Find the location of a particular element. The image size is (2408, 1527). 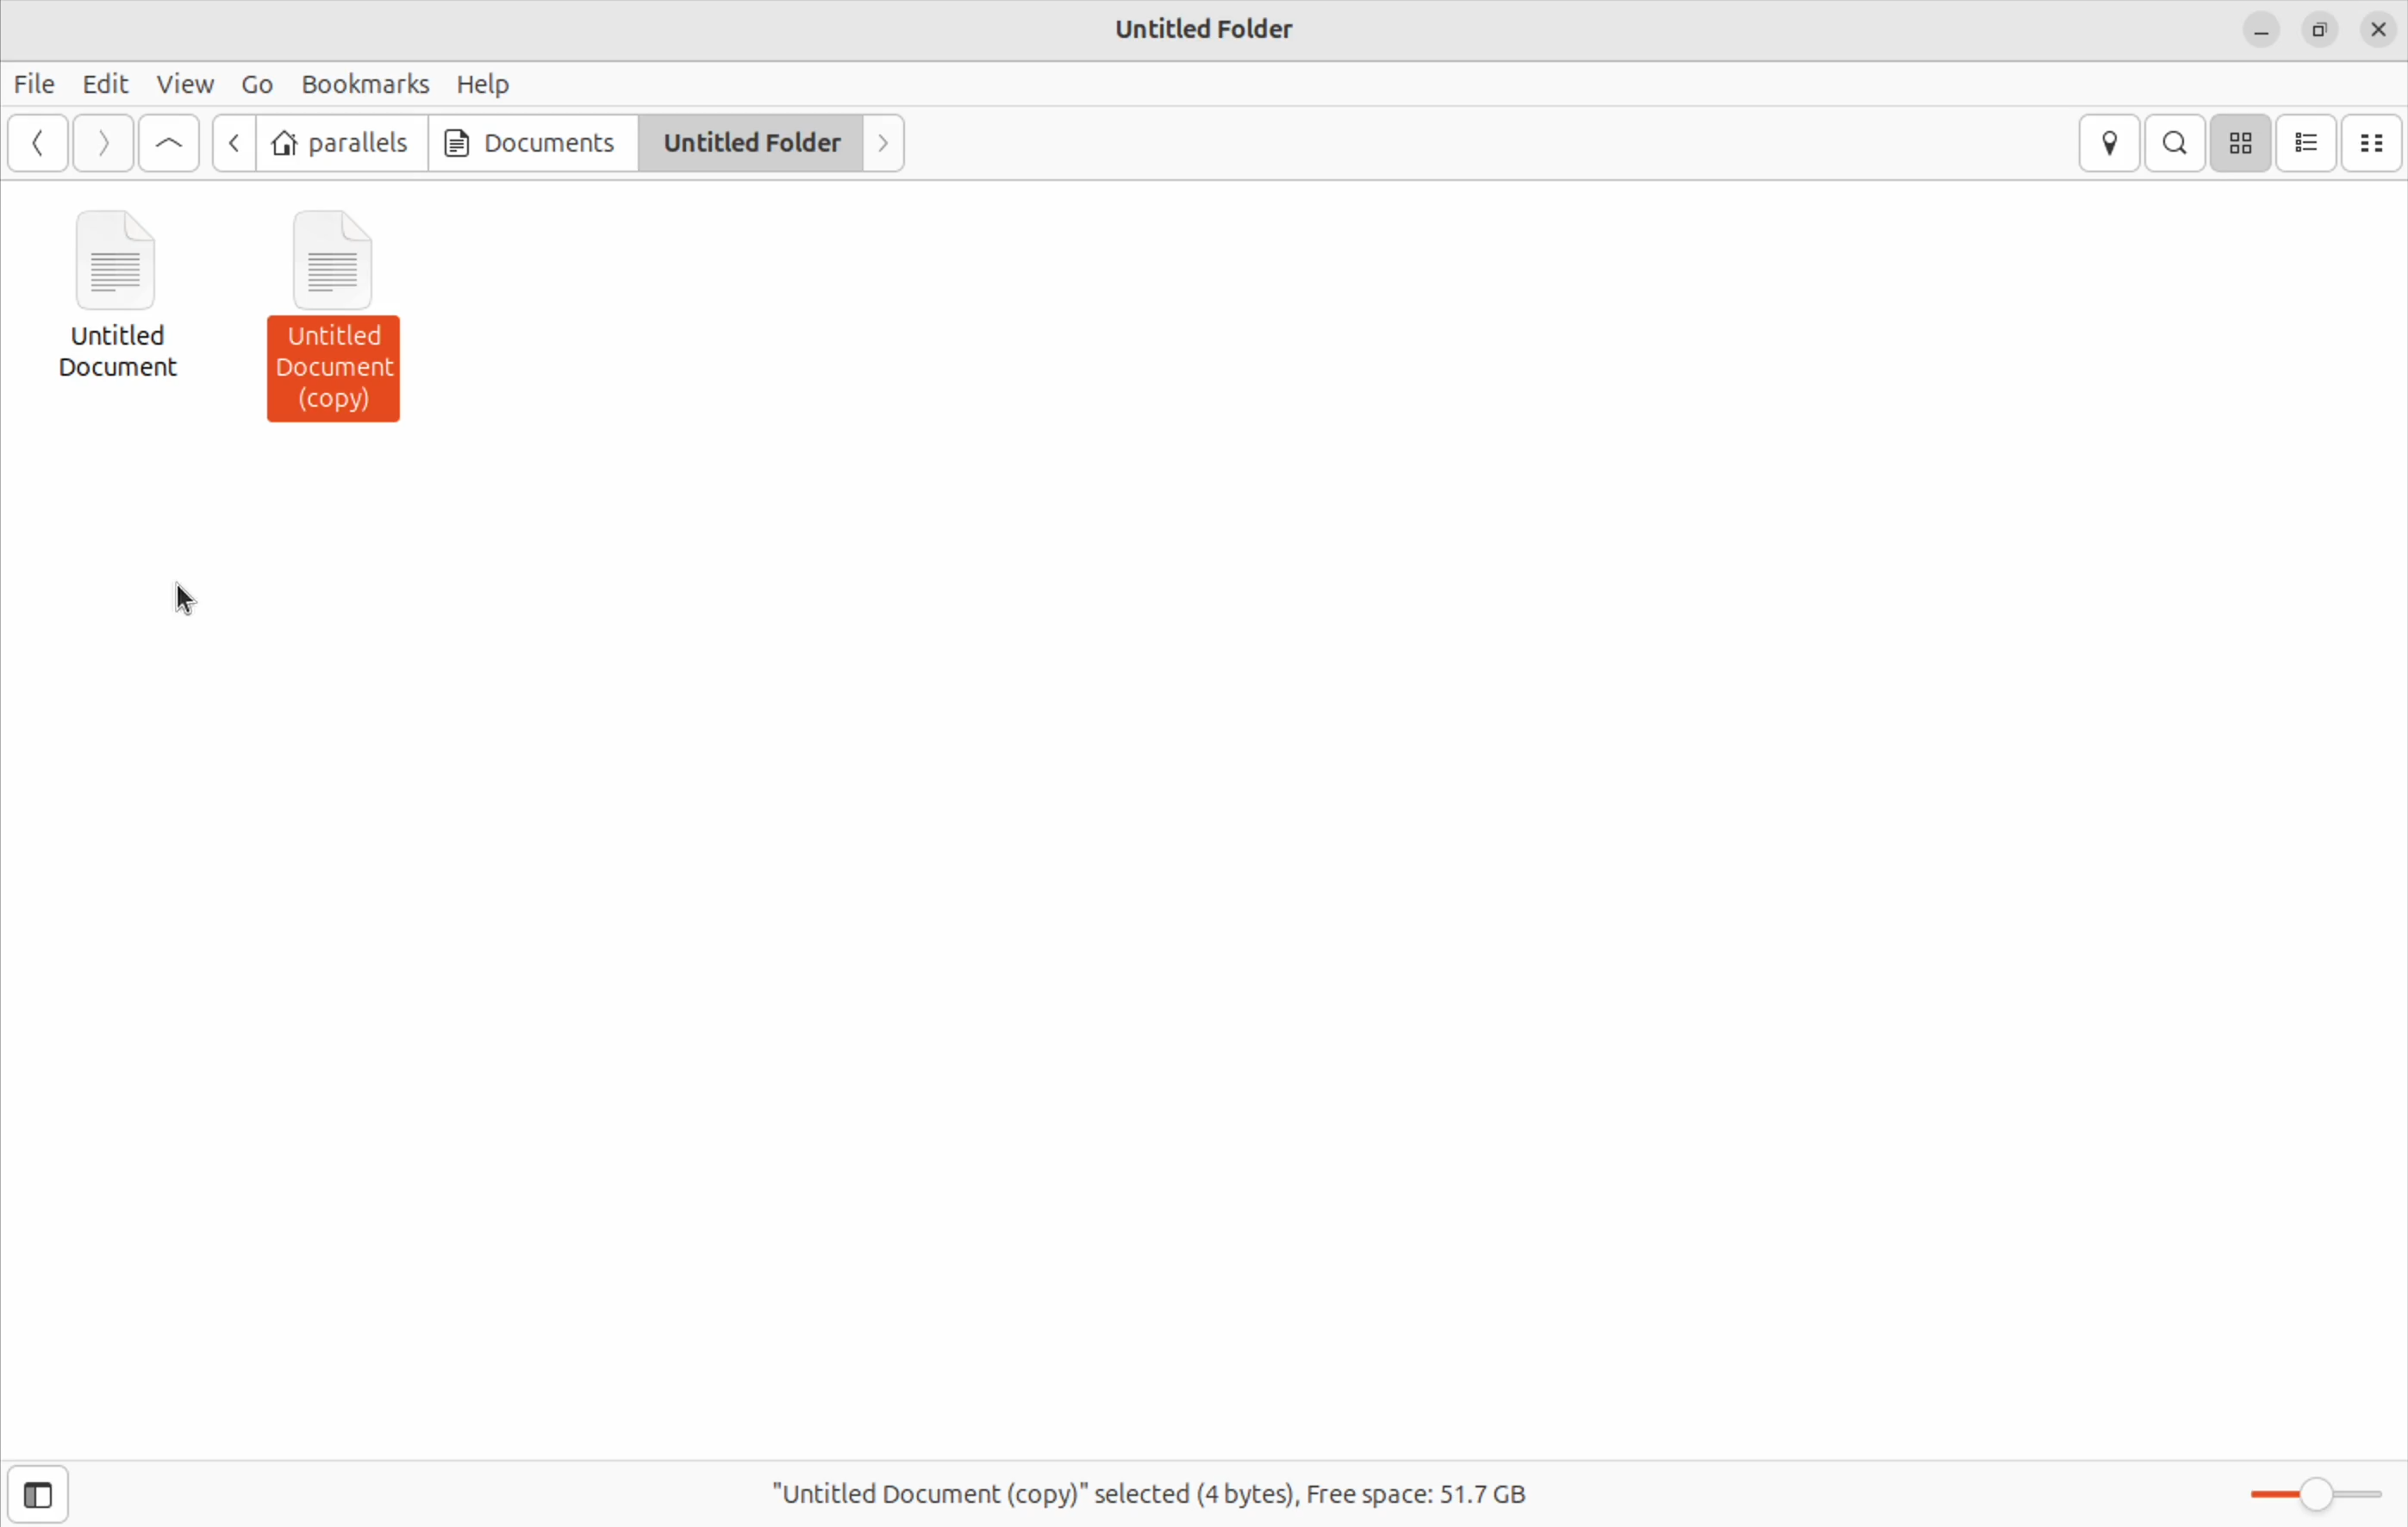

compact view is located at coordinates (2381, 143).